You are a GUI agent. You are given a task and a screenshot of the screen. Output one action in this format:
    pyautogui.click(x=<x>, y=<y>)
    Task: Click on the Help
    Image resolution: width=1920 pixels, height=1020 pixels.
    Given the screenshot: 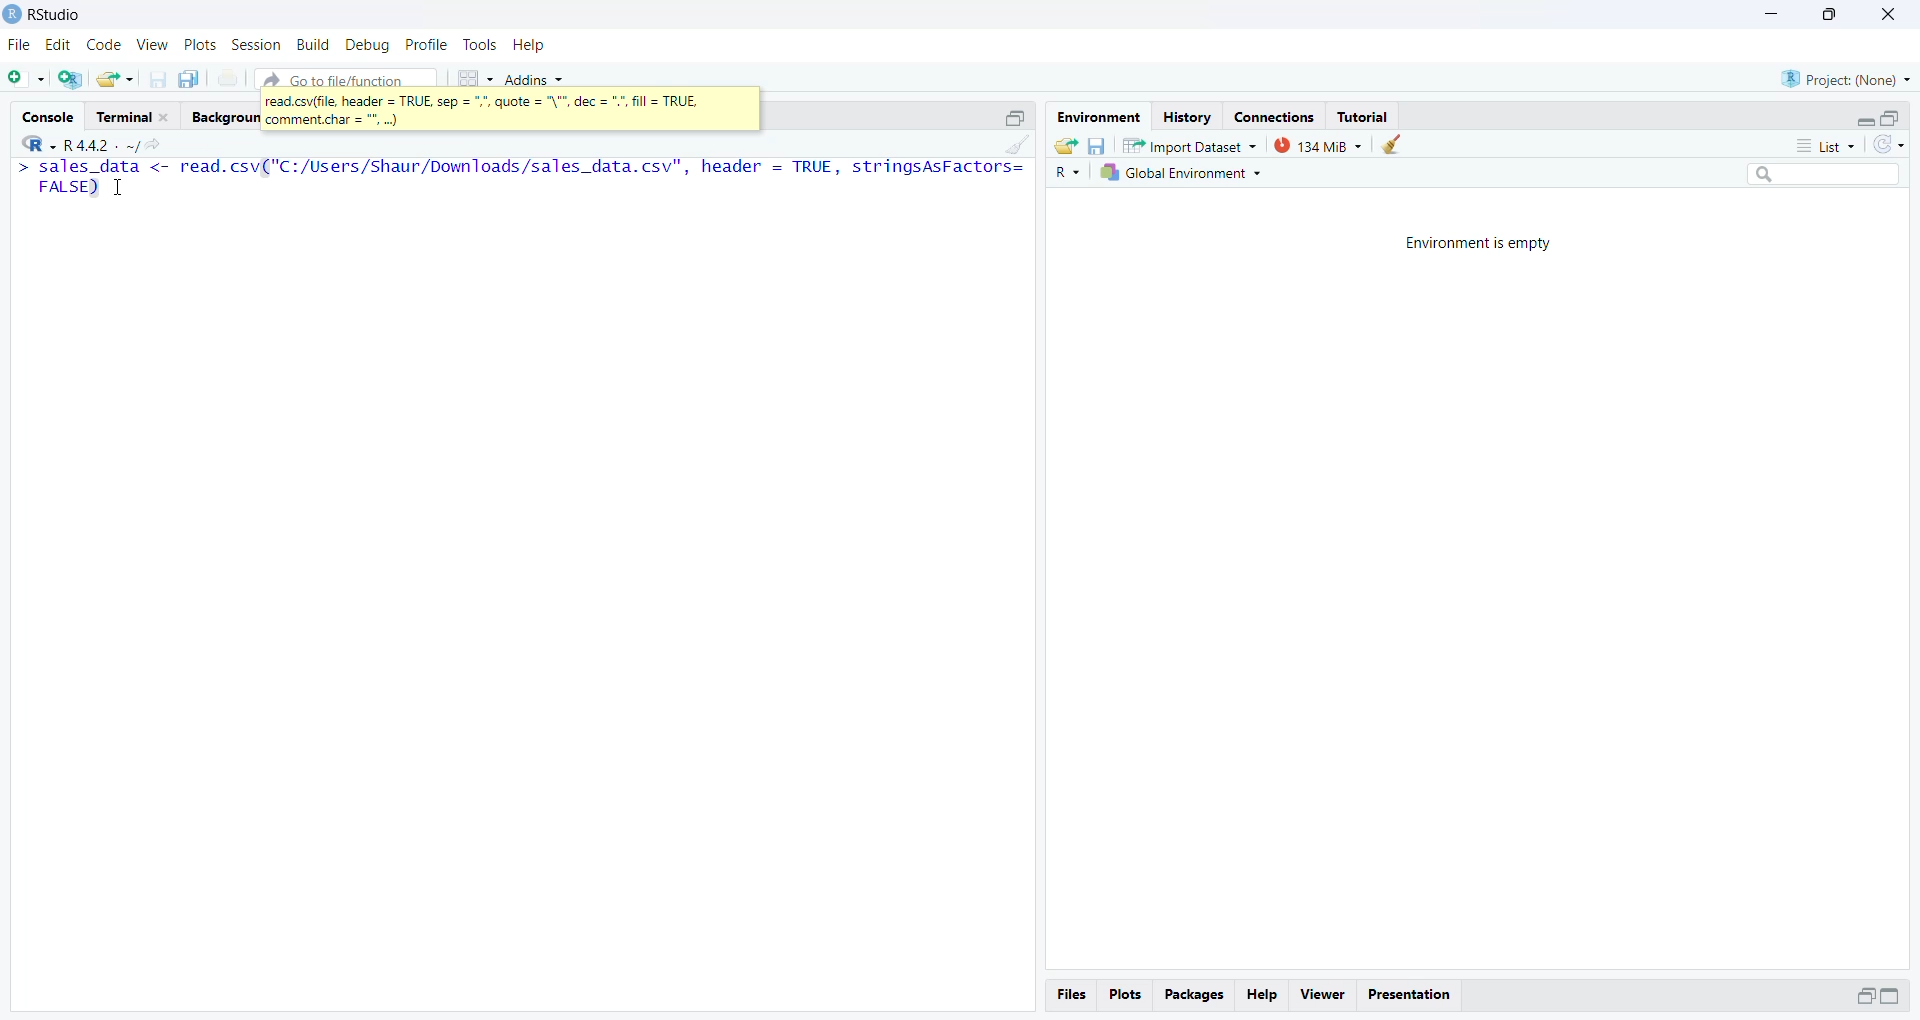 What is the action you would take?
    pyautogui.click(x=1261, y=996)
    